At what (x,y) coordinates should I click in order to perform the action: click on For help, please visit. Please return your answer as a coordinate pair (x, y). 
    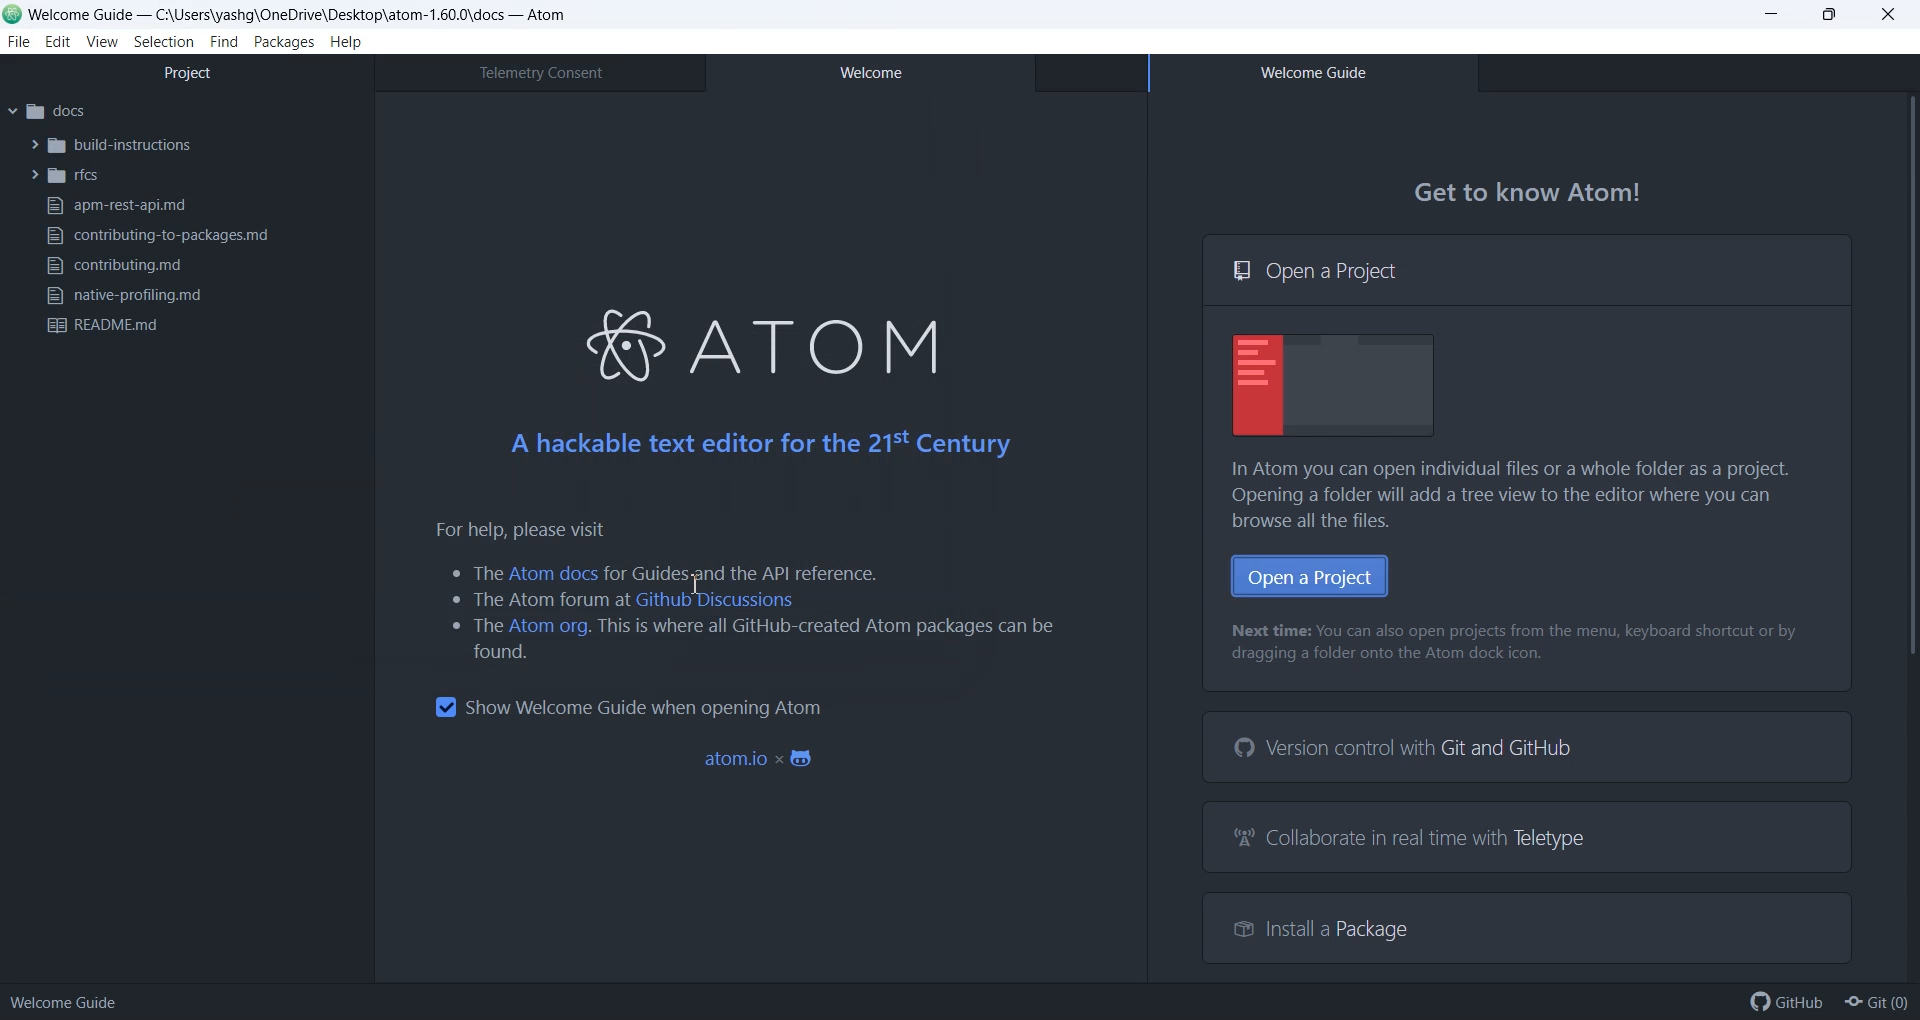
    Looking at the image, I should click on (507, 530).